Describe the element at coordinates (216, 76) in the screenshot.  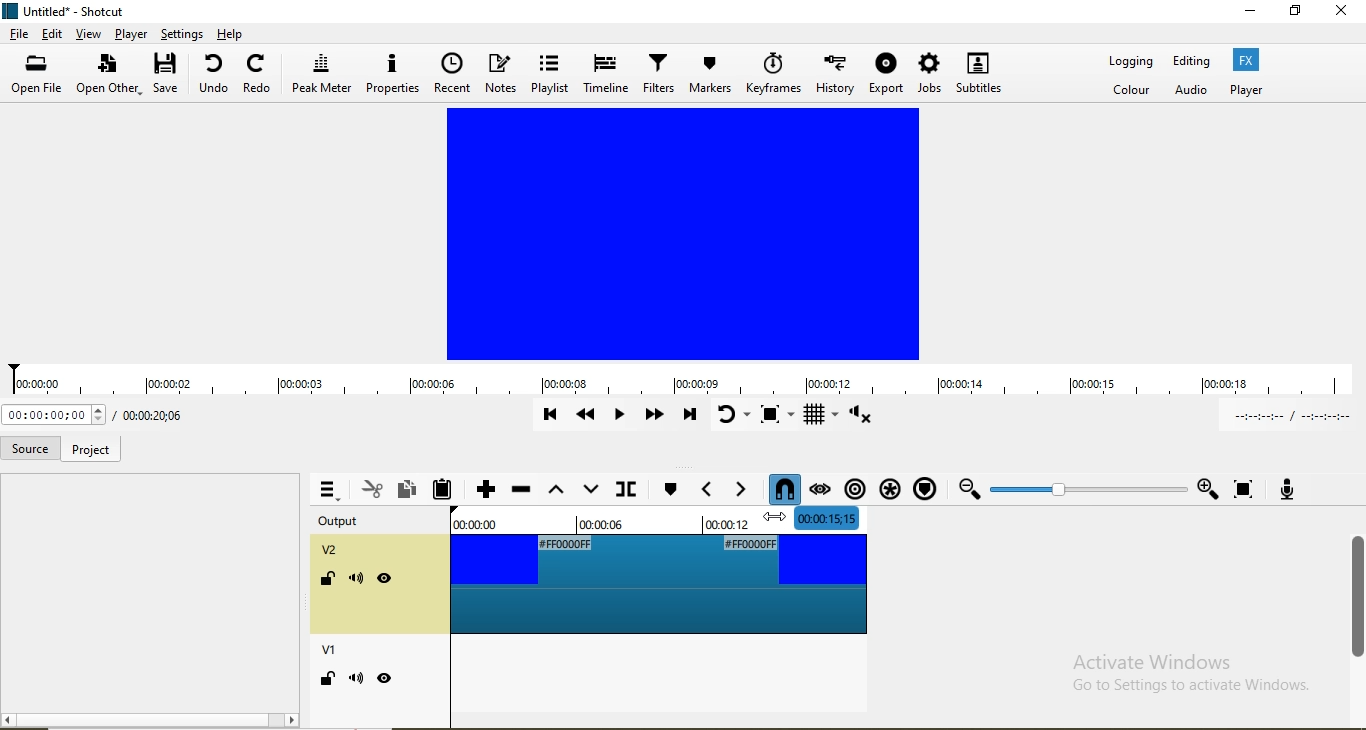
I see `undo` at that location.